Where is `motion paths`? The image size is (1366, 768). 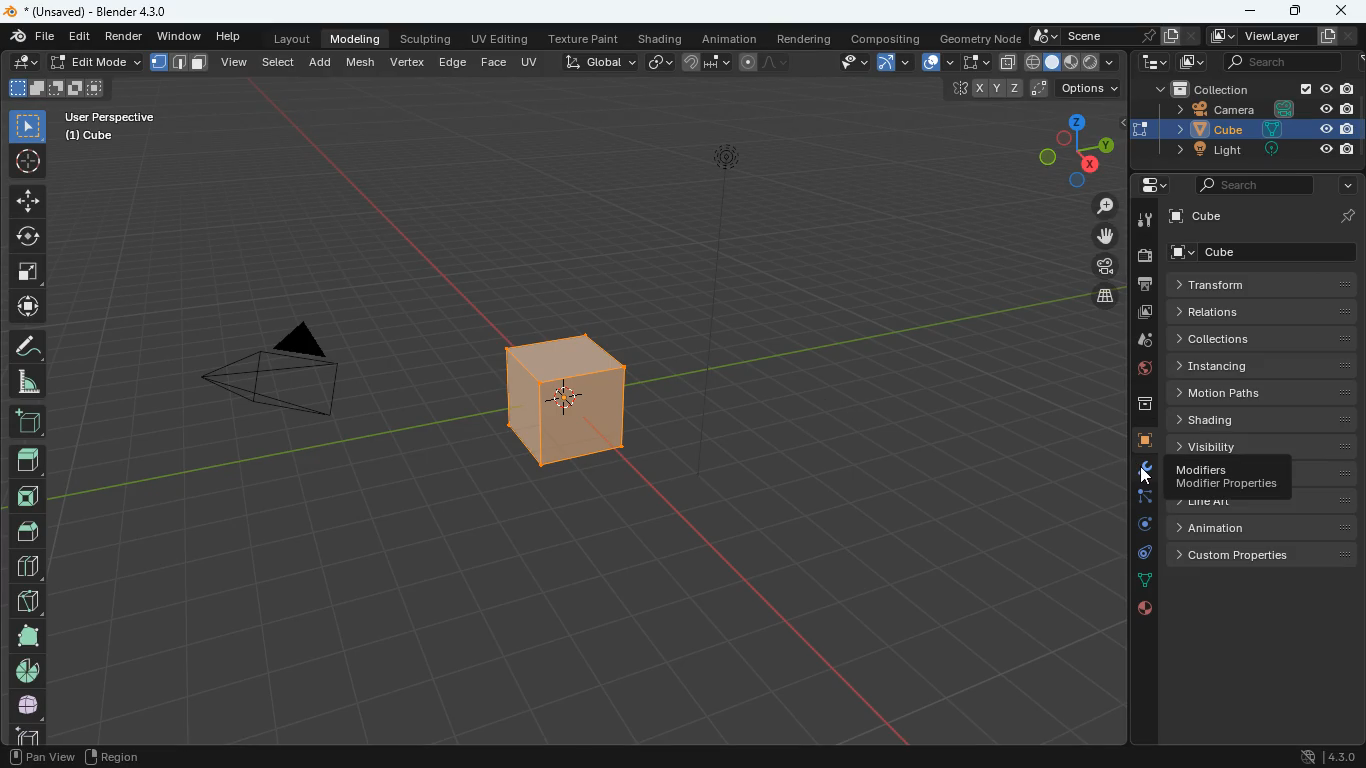
motion paths is located at coordinates (1267, 393).